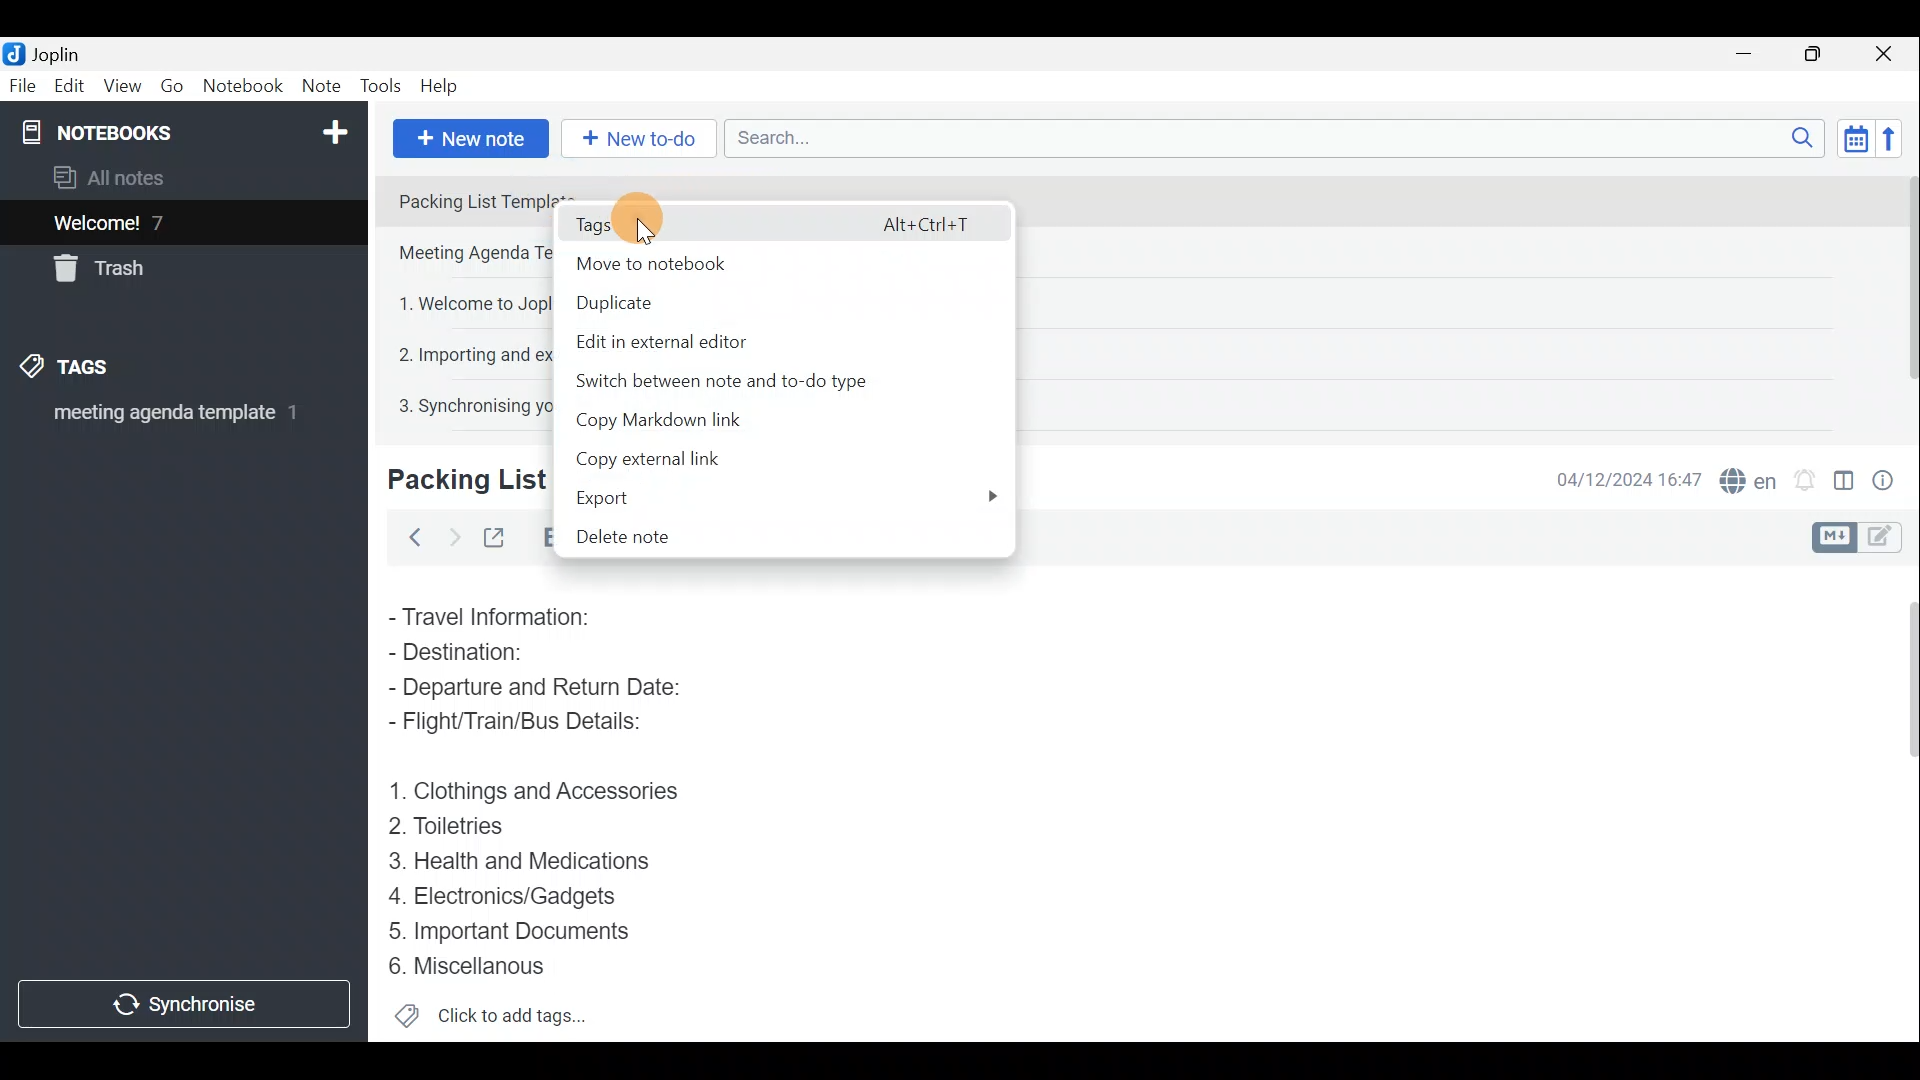 The image size is (1920, 1080). What do you see at coordinates (469, 136) in the screenshot?
I see `New note` at bounding box center [469, 136].